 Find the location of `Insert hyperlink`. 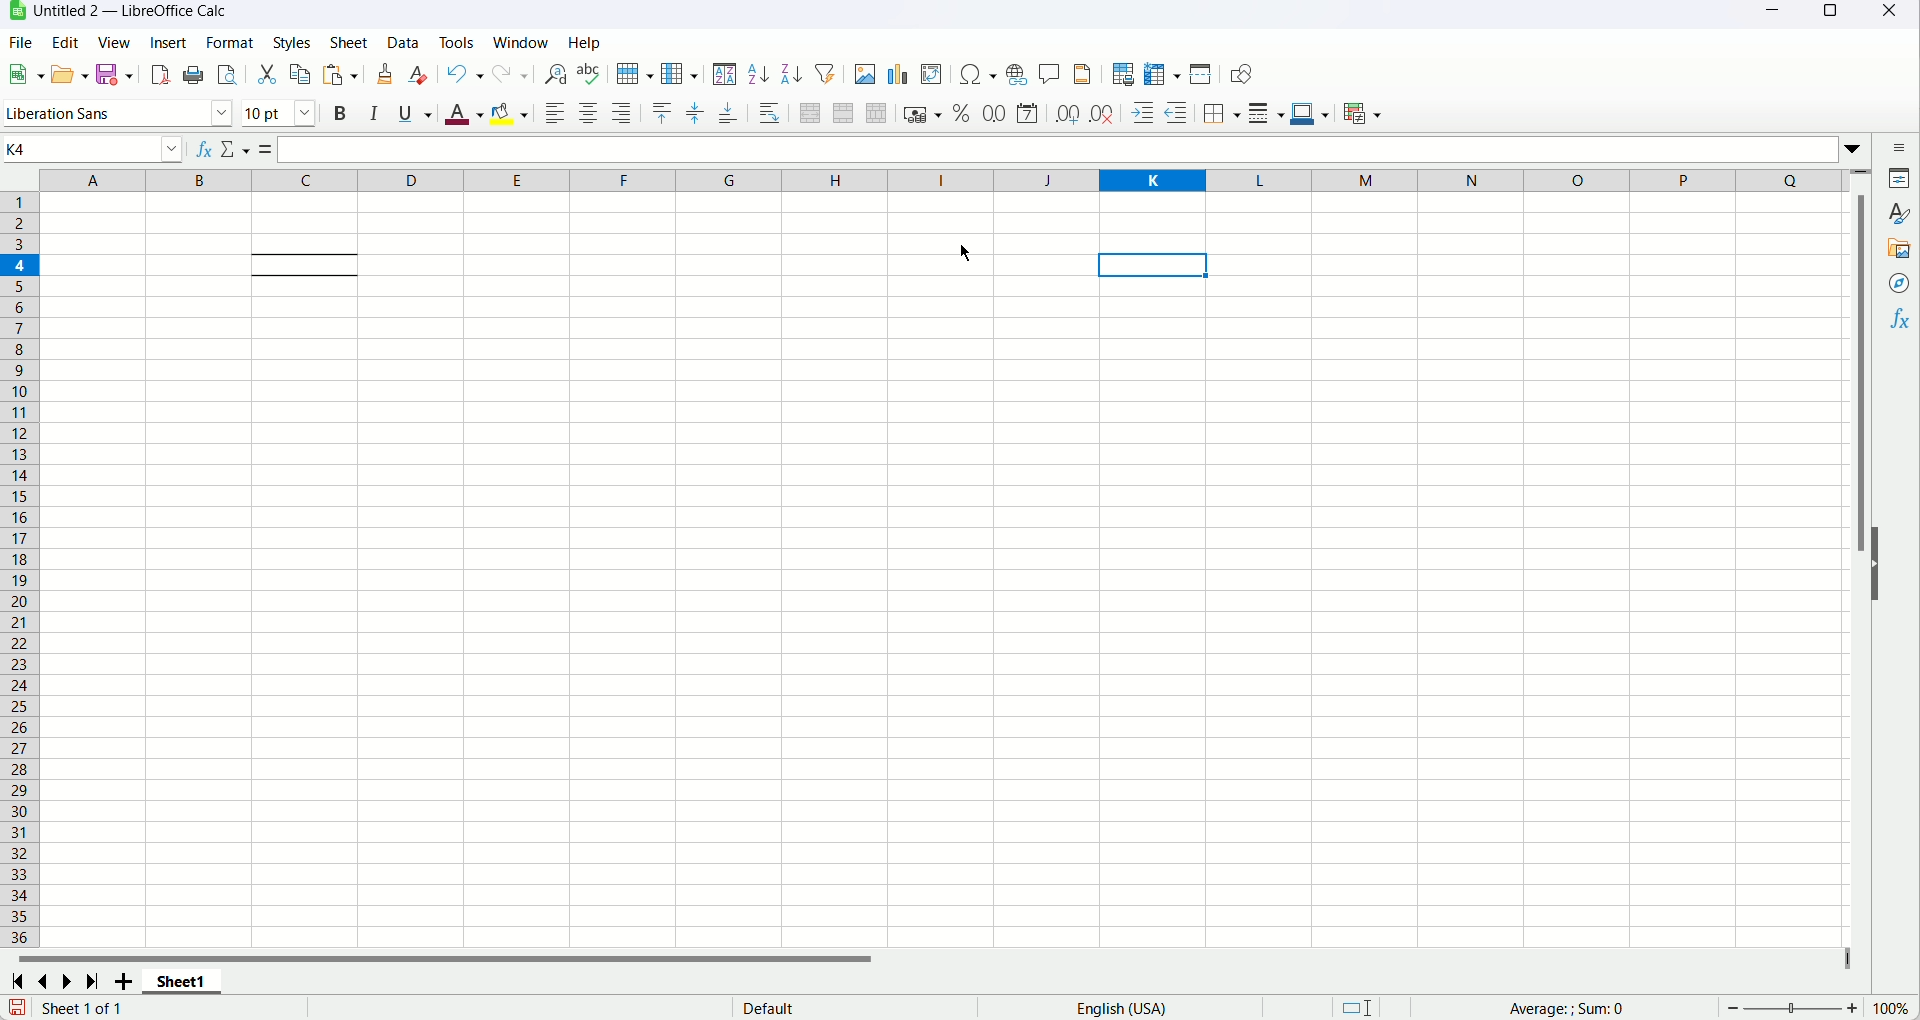

Insert hyperlink is located at coordinates (1018, 73).